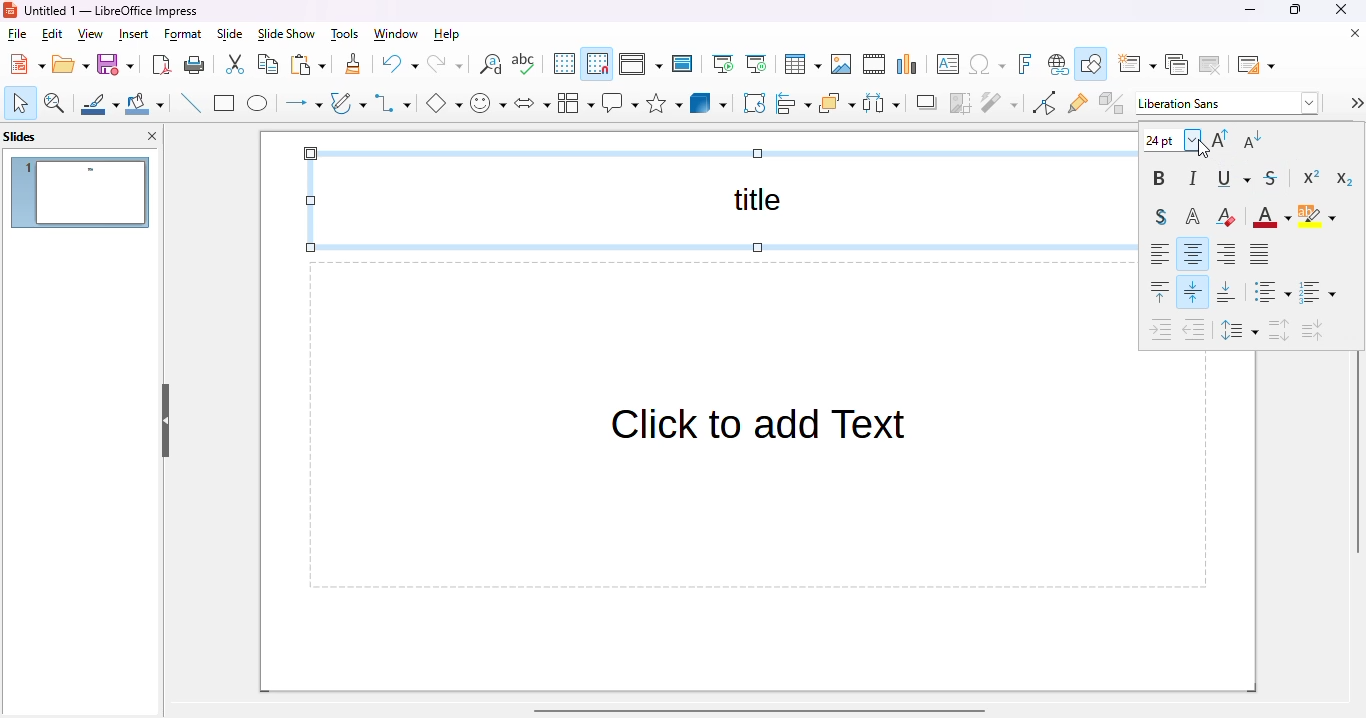  I want to click on show gluepoint functions, so click(1078, 103).